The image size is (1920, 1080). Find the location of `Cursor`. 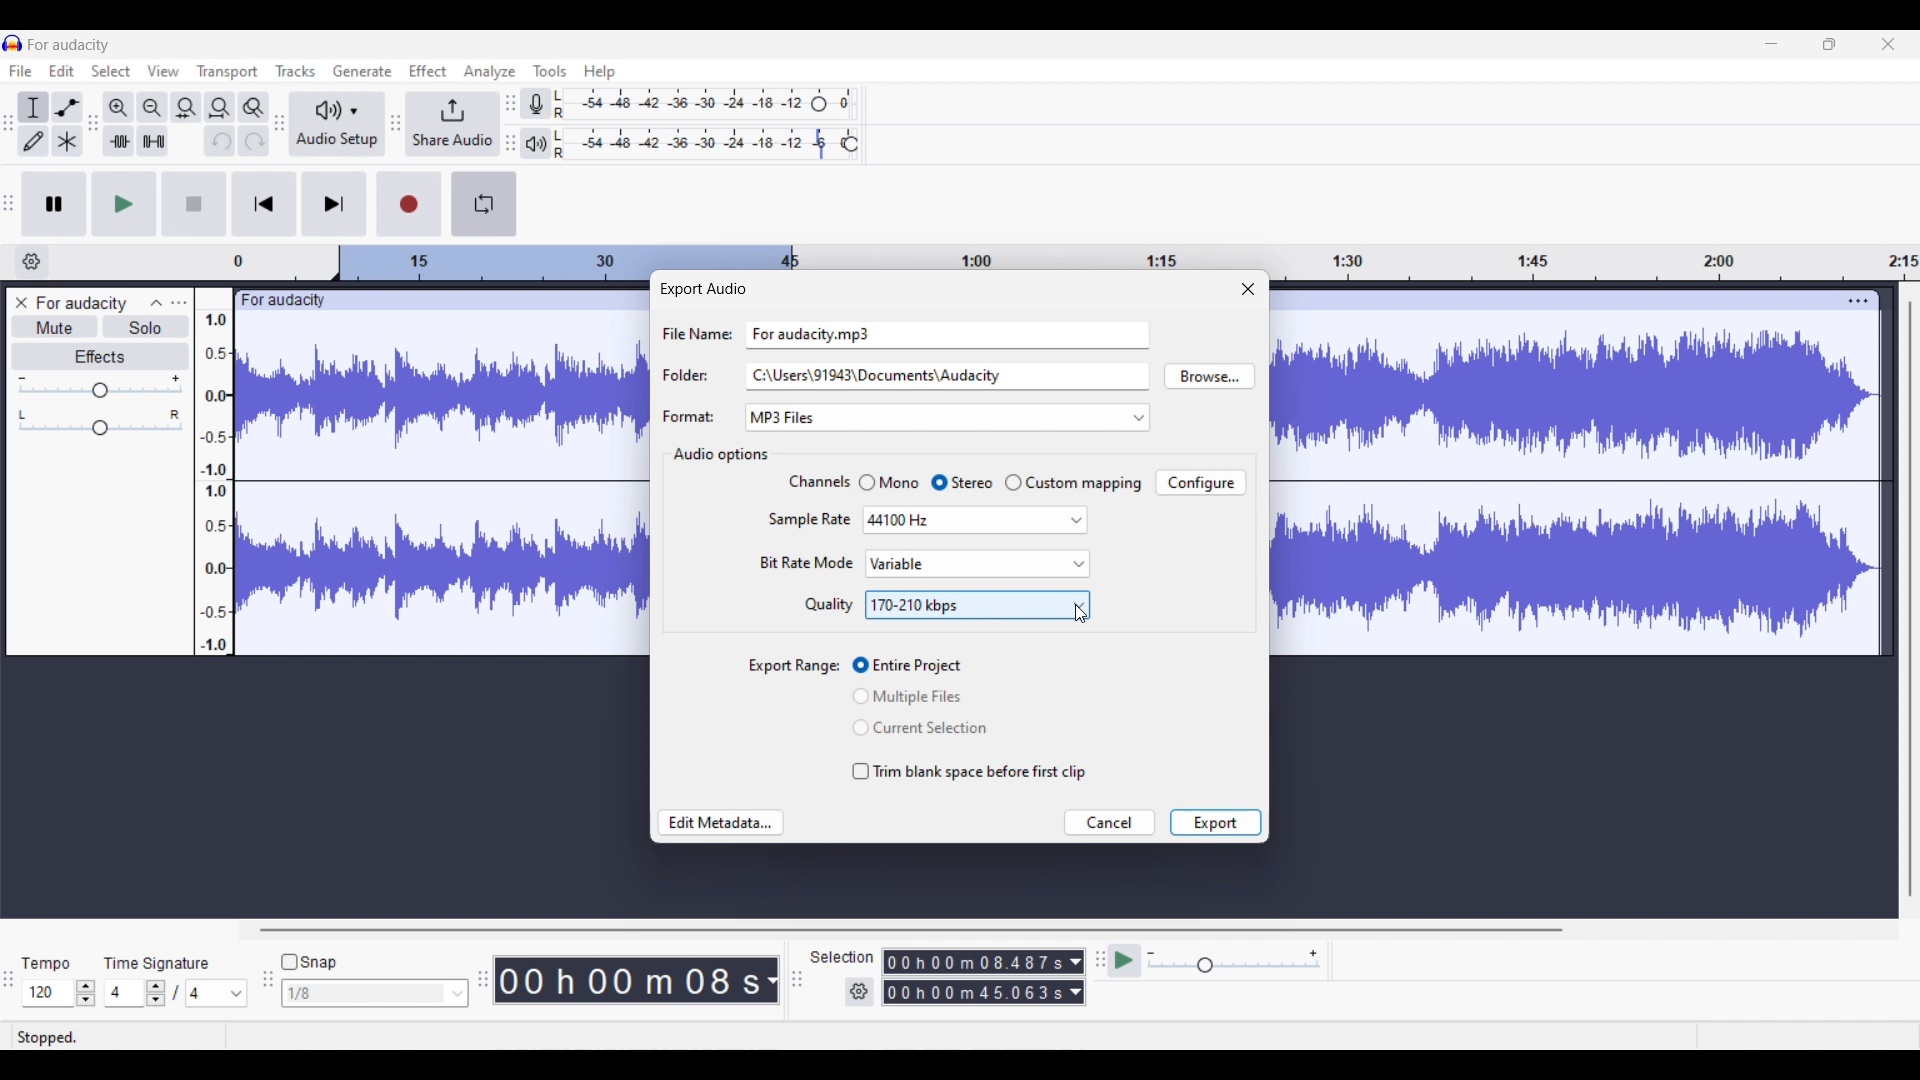

Cursor is located at coordinates (1081, 614).